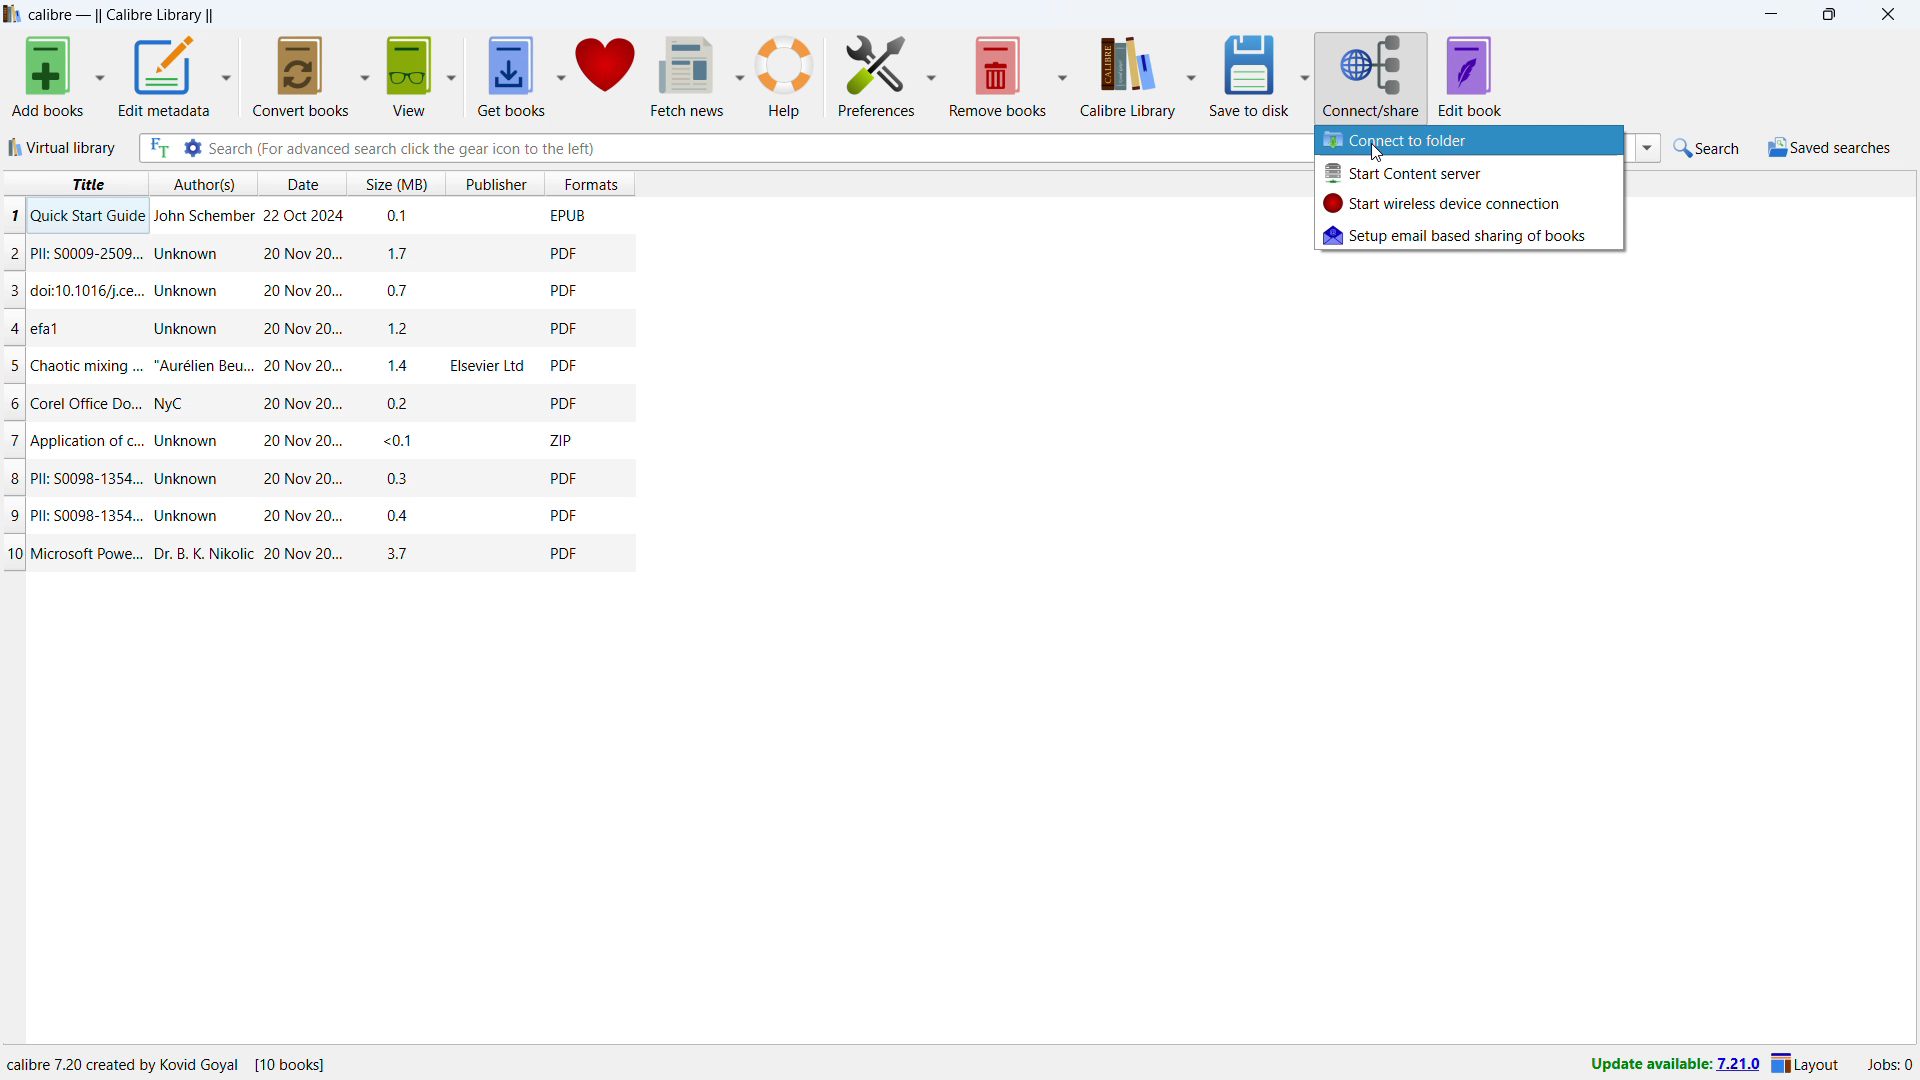  Describe the element at coordinates (49, 76) in the screenshot. I see `add books` at that location.